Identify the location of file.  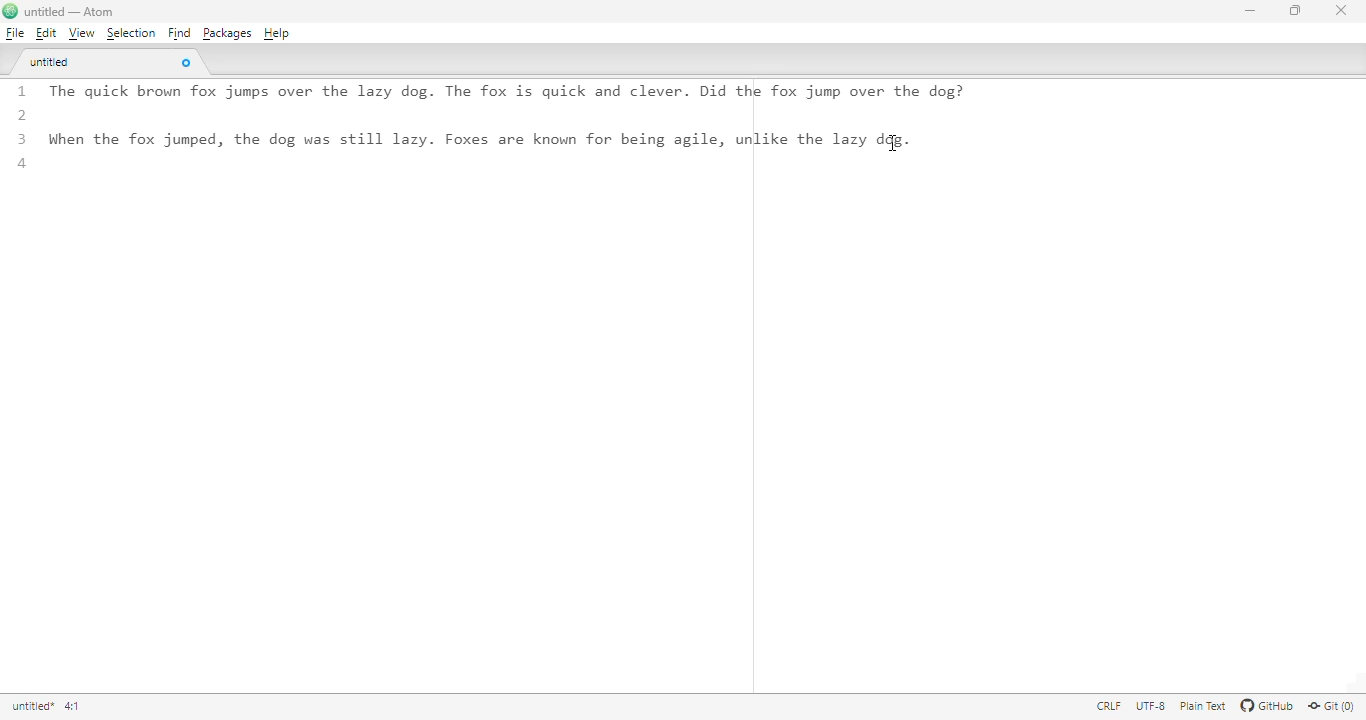
(14, 32).